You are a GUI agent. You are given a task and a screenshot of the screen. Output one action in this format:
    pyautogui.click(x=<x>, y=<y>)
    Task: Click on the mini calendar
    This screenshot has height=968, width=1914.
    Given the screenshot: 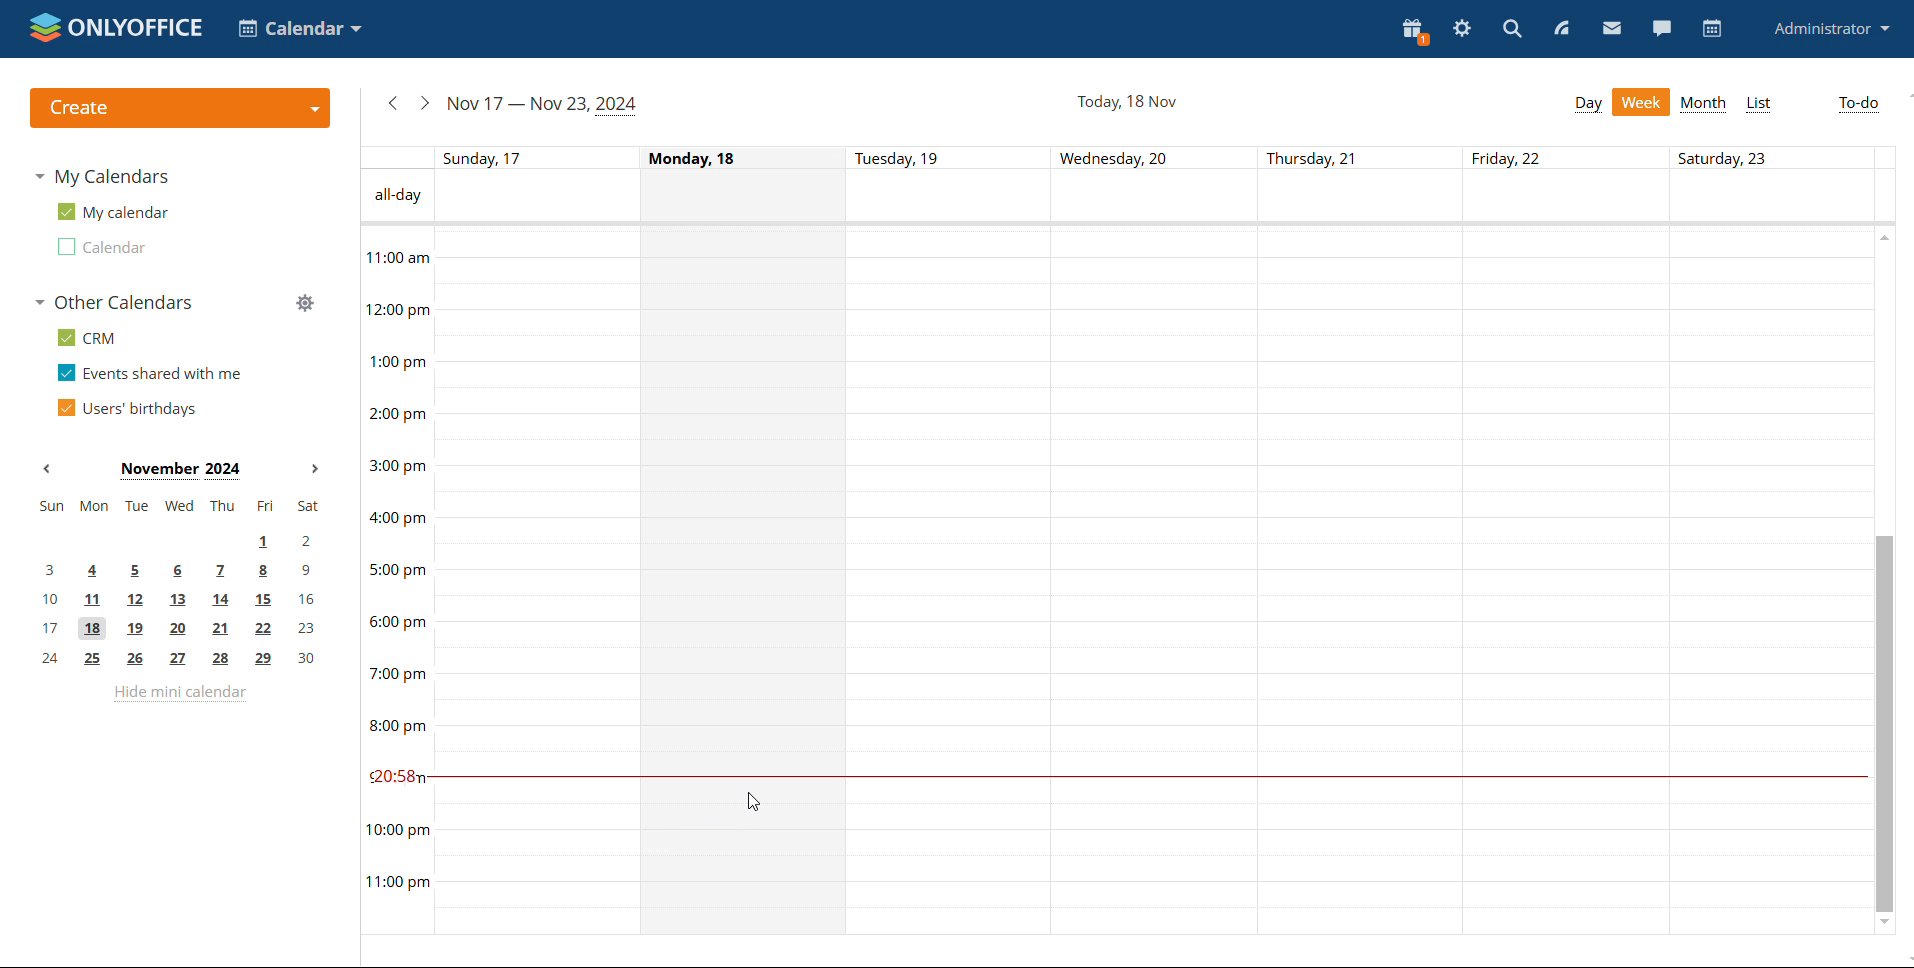 What is the action you would take?
    pyautogui.click(x=179, y=583)
    